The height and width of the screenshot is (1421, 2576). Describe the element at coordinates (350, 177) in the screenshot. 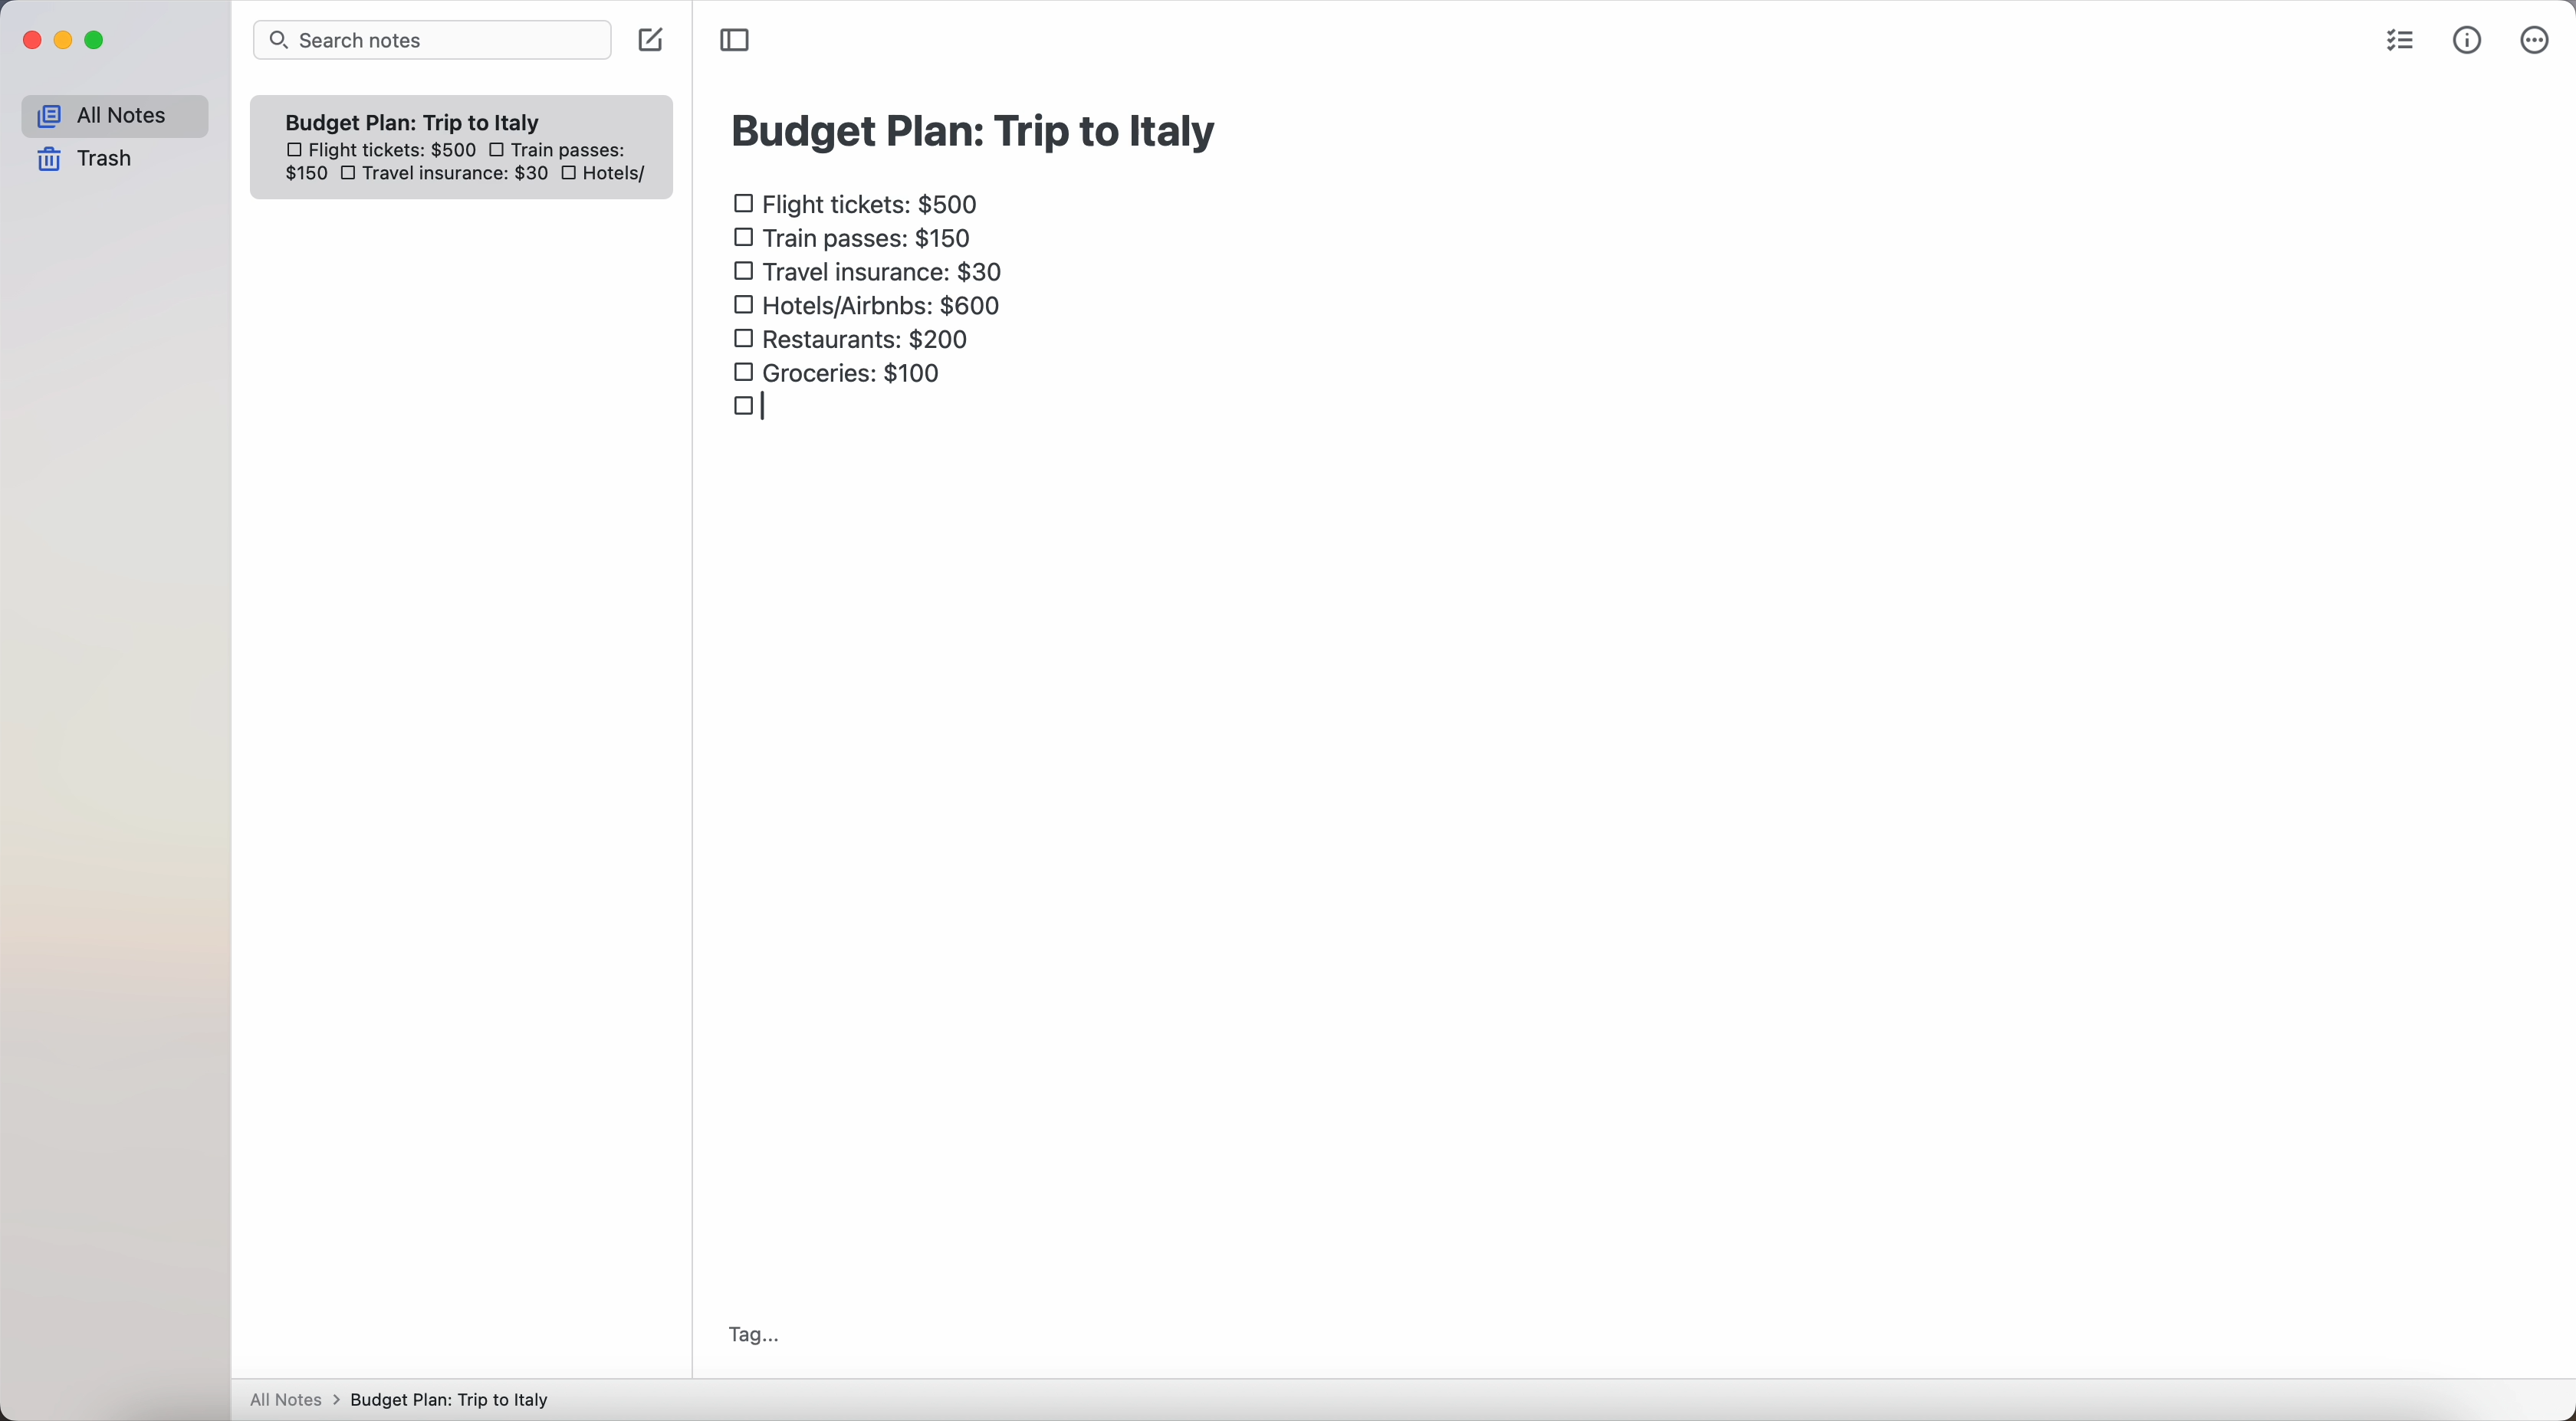

I see `checkbox` at that location.